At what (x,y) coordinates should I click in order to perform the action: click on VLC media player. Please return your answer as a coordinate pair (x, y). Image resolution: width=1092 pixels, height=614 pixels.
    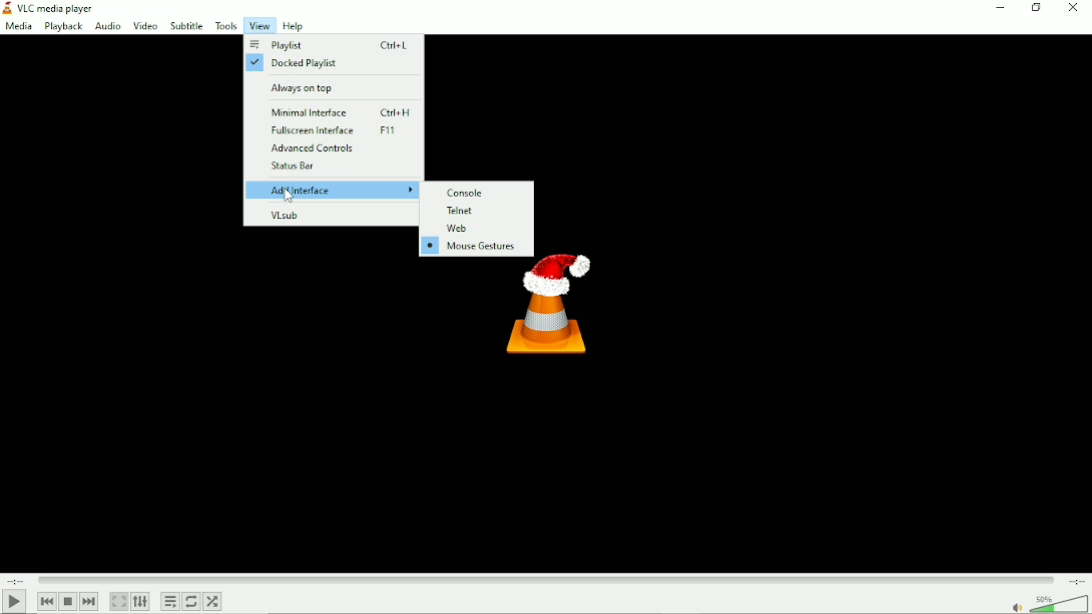
    Looking at the image, I should click on (56, 9).